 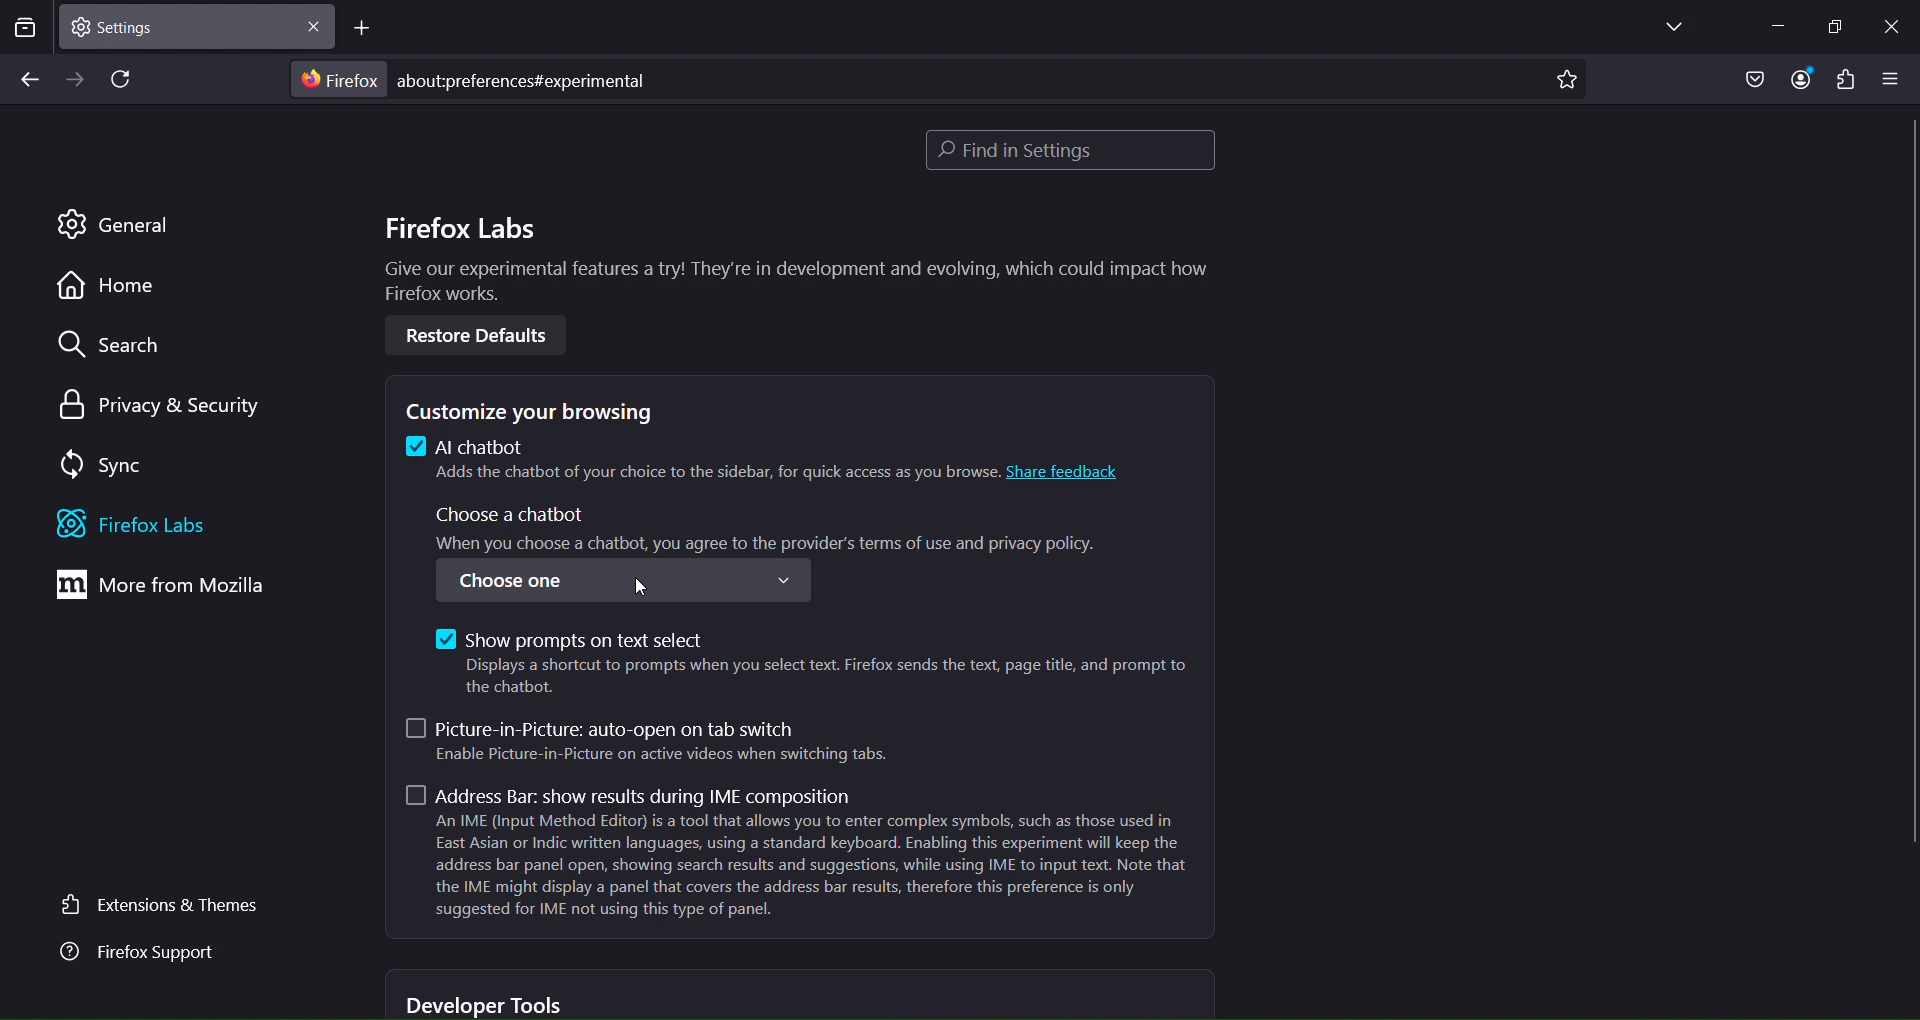 What do you see at coordinates (109, 288) in the screenshot?
I see `home` at bounding box center [109, 288].